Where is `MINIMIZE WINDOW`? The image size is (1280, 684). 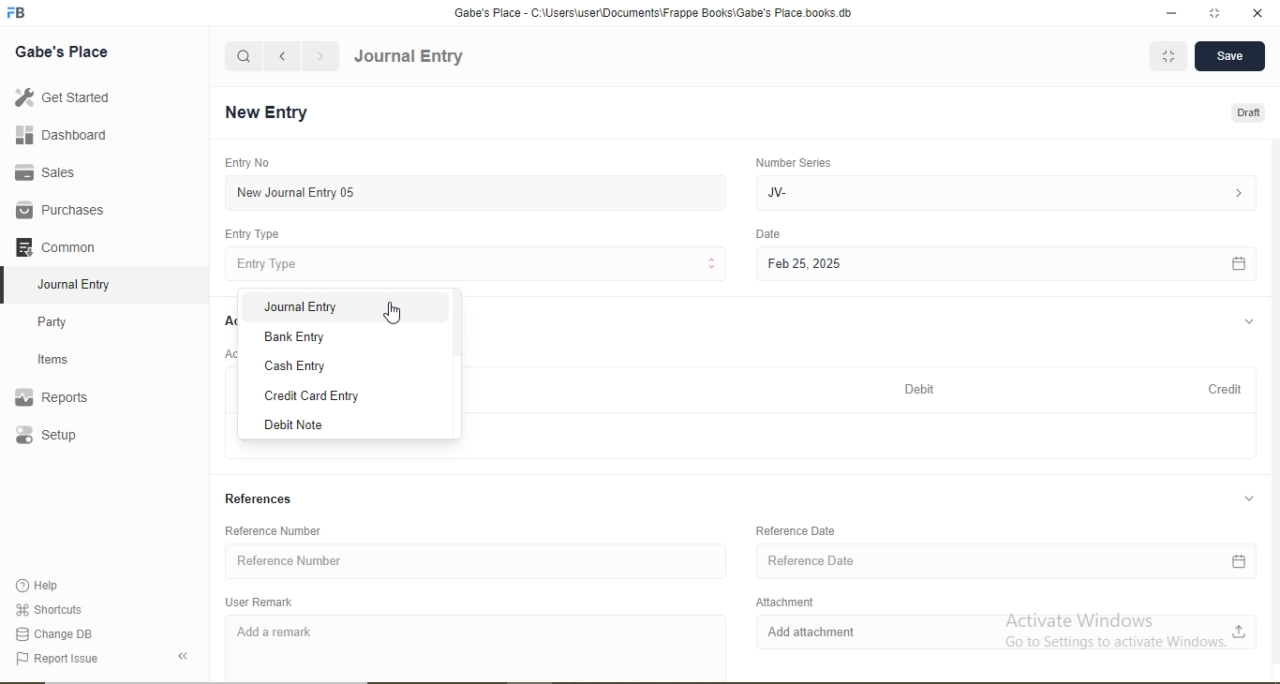
MINIMIZE WINDOW is located at coordinates (1166, 56).